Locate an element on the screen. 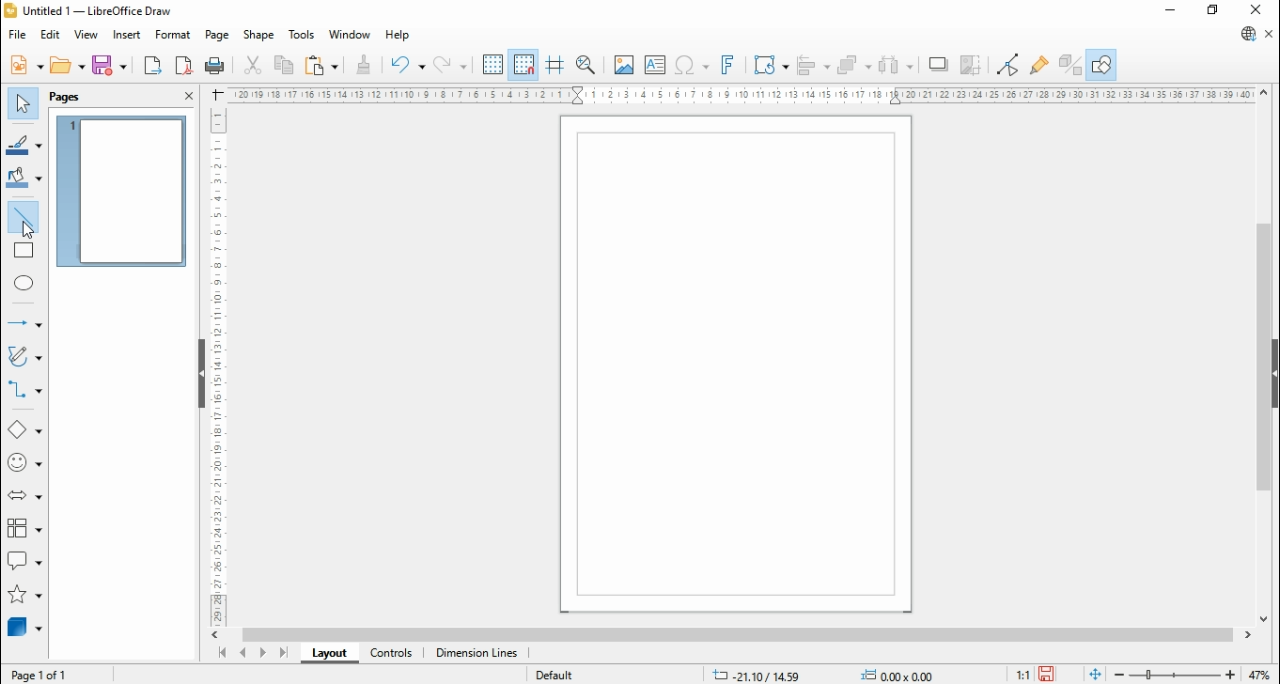 The width and height of the screenshot is (1280, 684). Scale is located at coordinates (218, 366).